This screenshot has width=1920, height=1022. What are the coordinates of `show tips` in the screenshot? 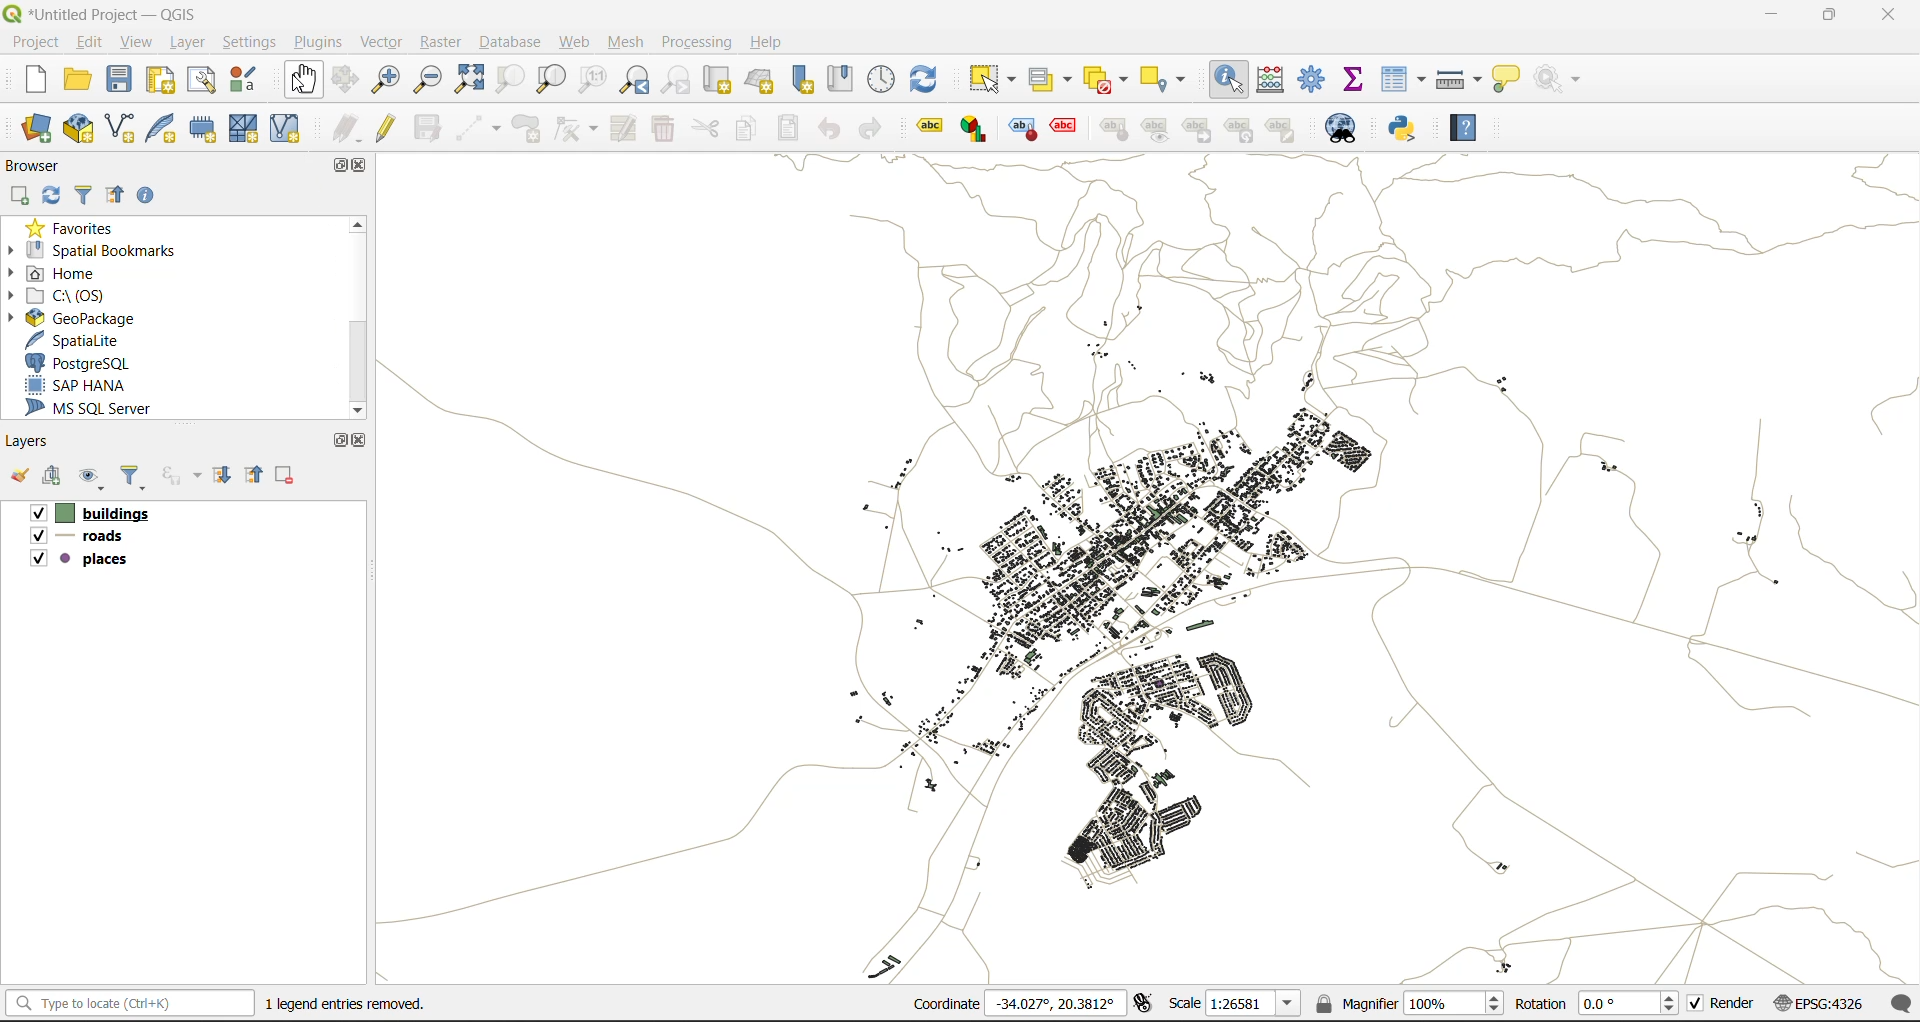 It's located at (1506, 80).